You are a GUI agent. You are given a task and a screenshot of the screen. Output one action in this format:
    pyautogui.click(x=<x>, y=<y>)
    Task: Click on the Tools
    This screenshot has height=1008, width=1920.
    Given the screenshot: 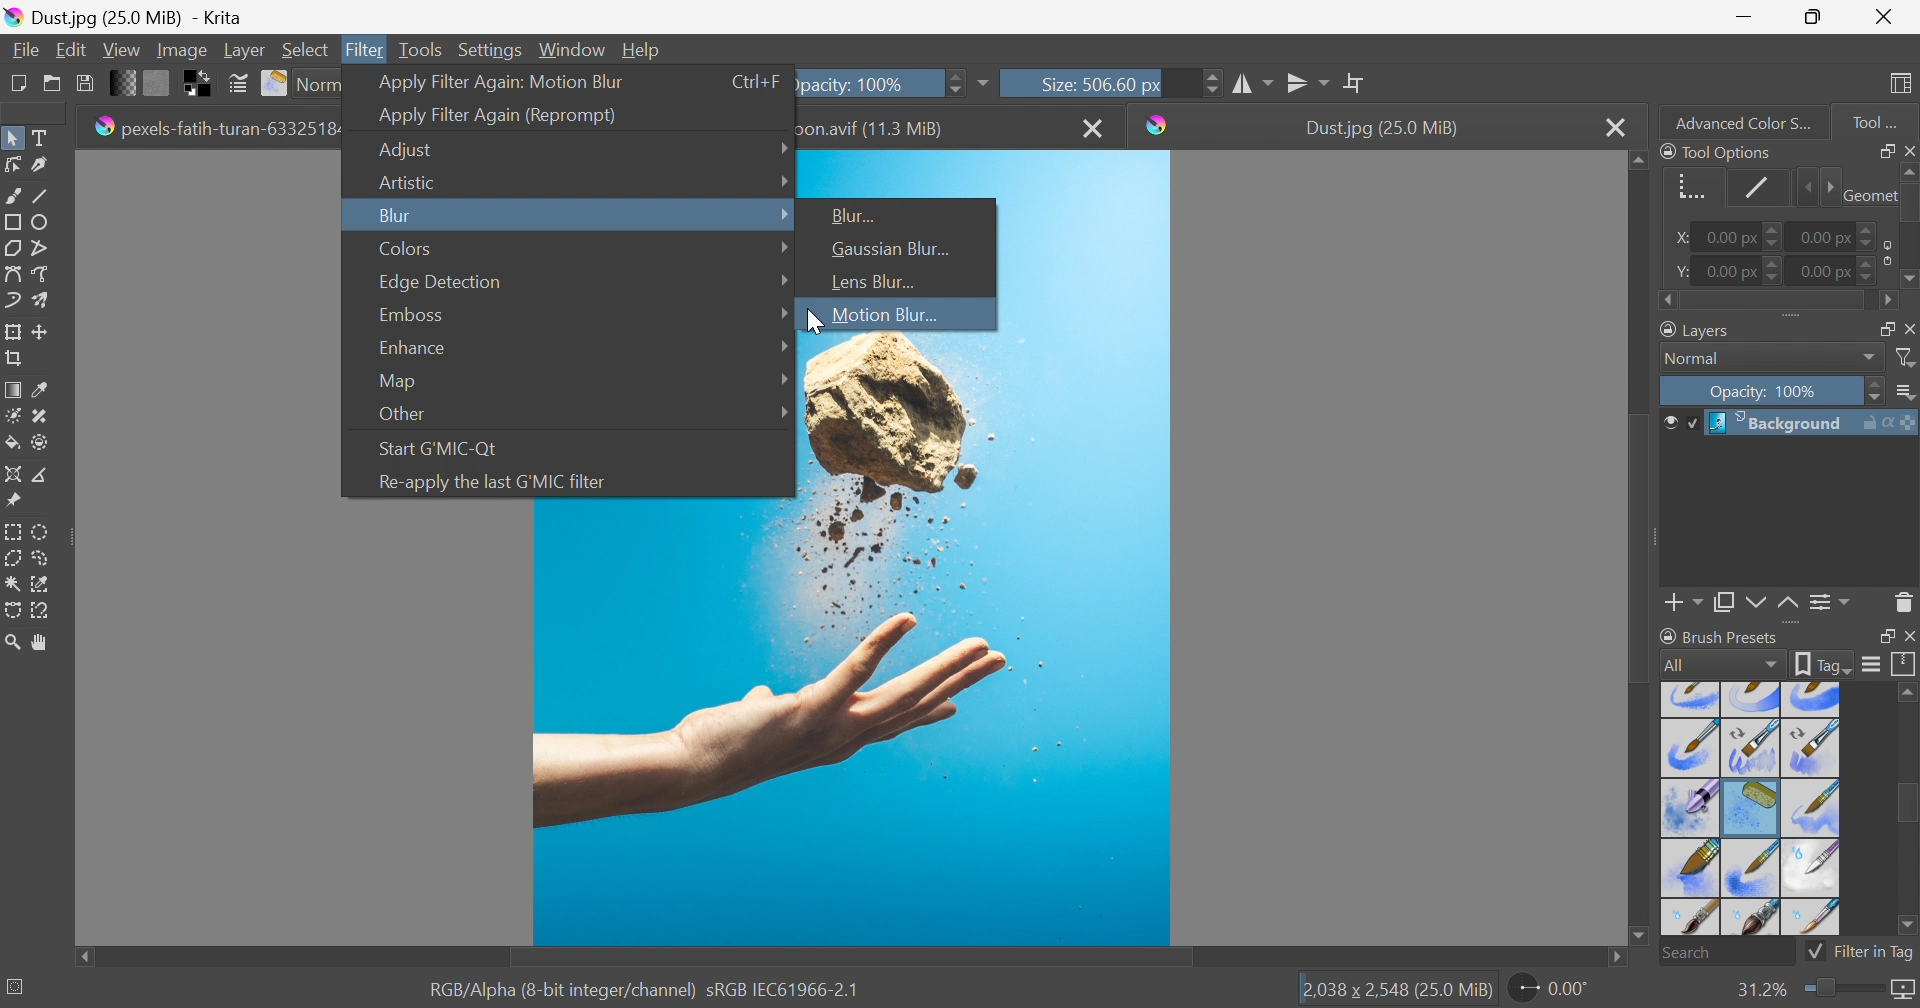 What is the action you would take?
    pyautogui.click(x=420, y=48)
    